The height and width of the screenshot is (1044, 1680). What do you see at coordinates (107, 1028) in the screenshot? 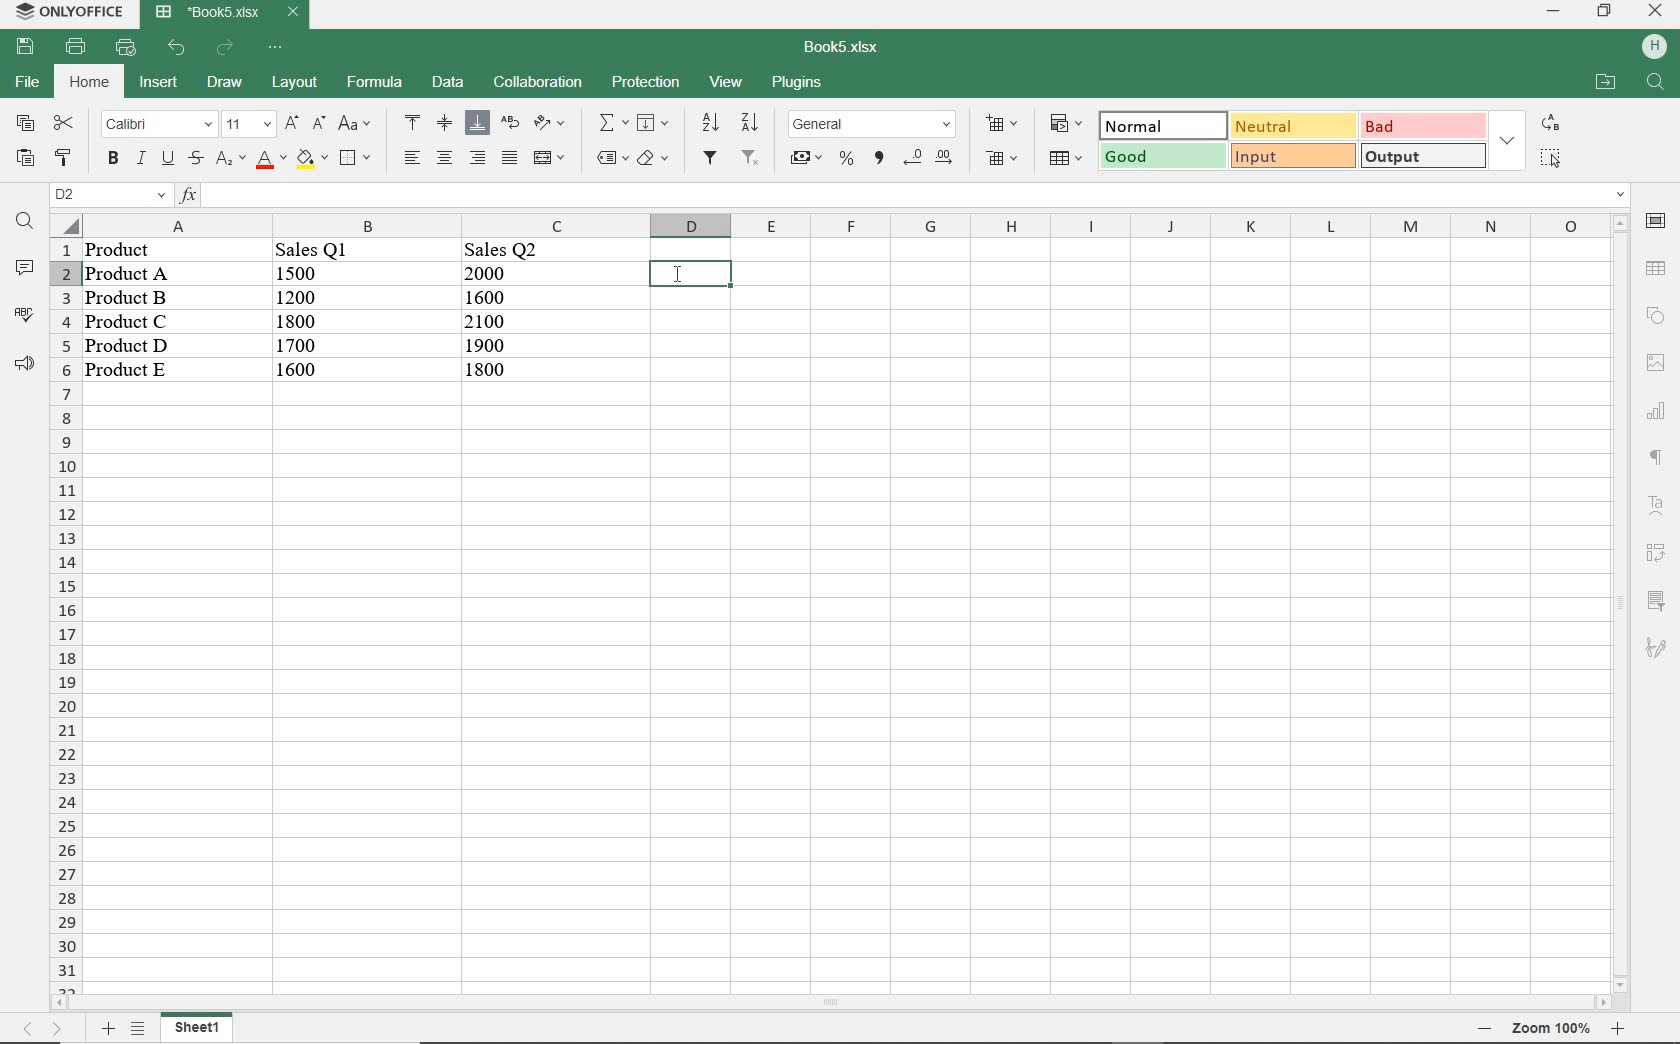
I see `add sheet` at bounding box center [107, 1028].